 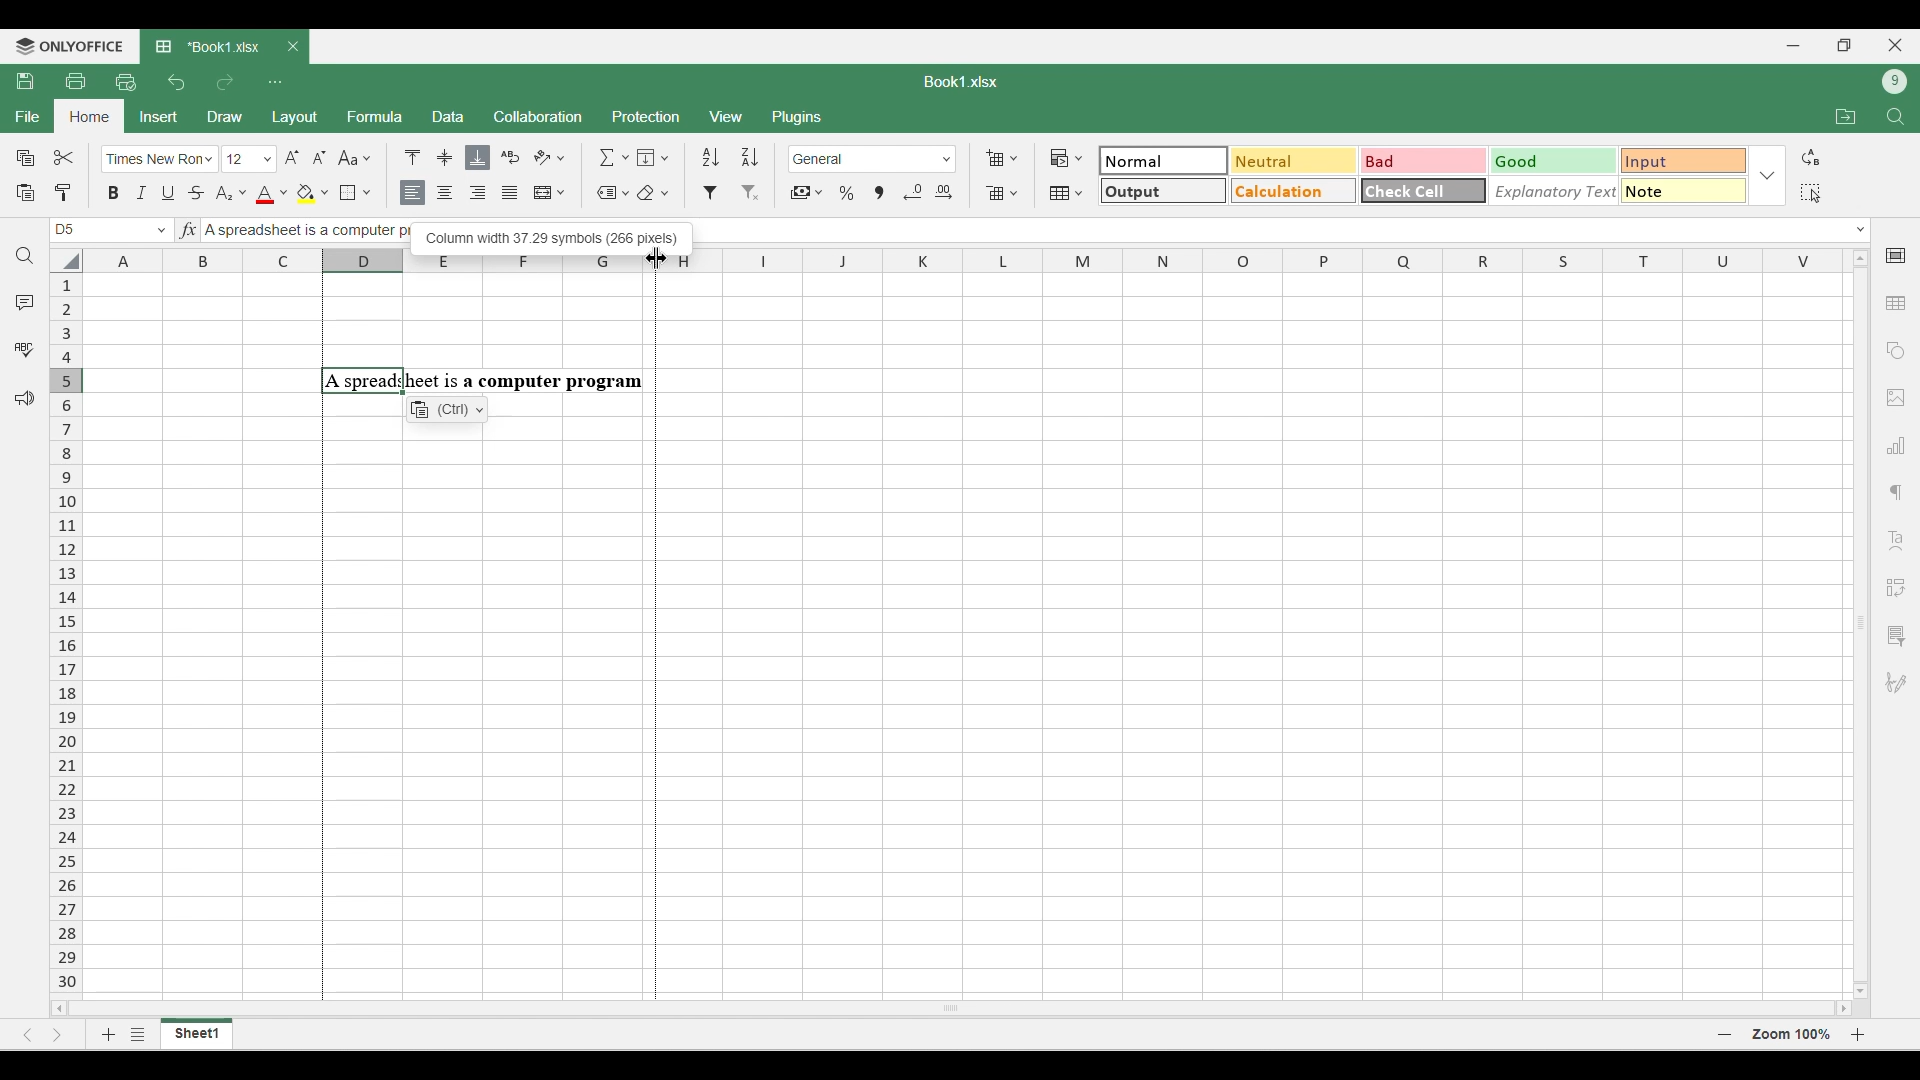 I want to click on Minimize, so click(x=1794, y=46).